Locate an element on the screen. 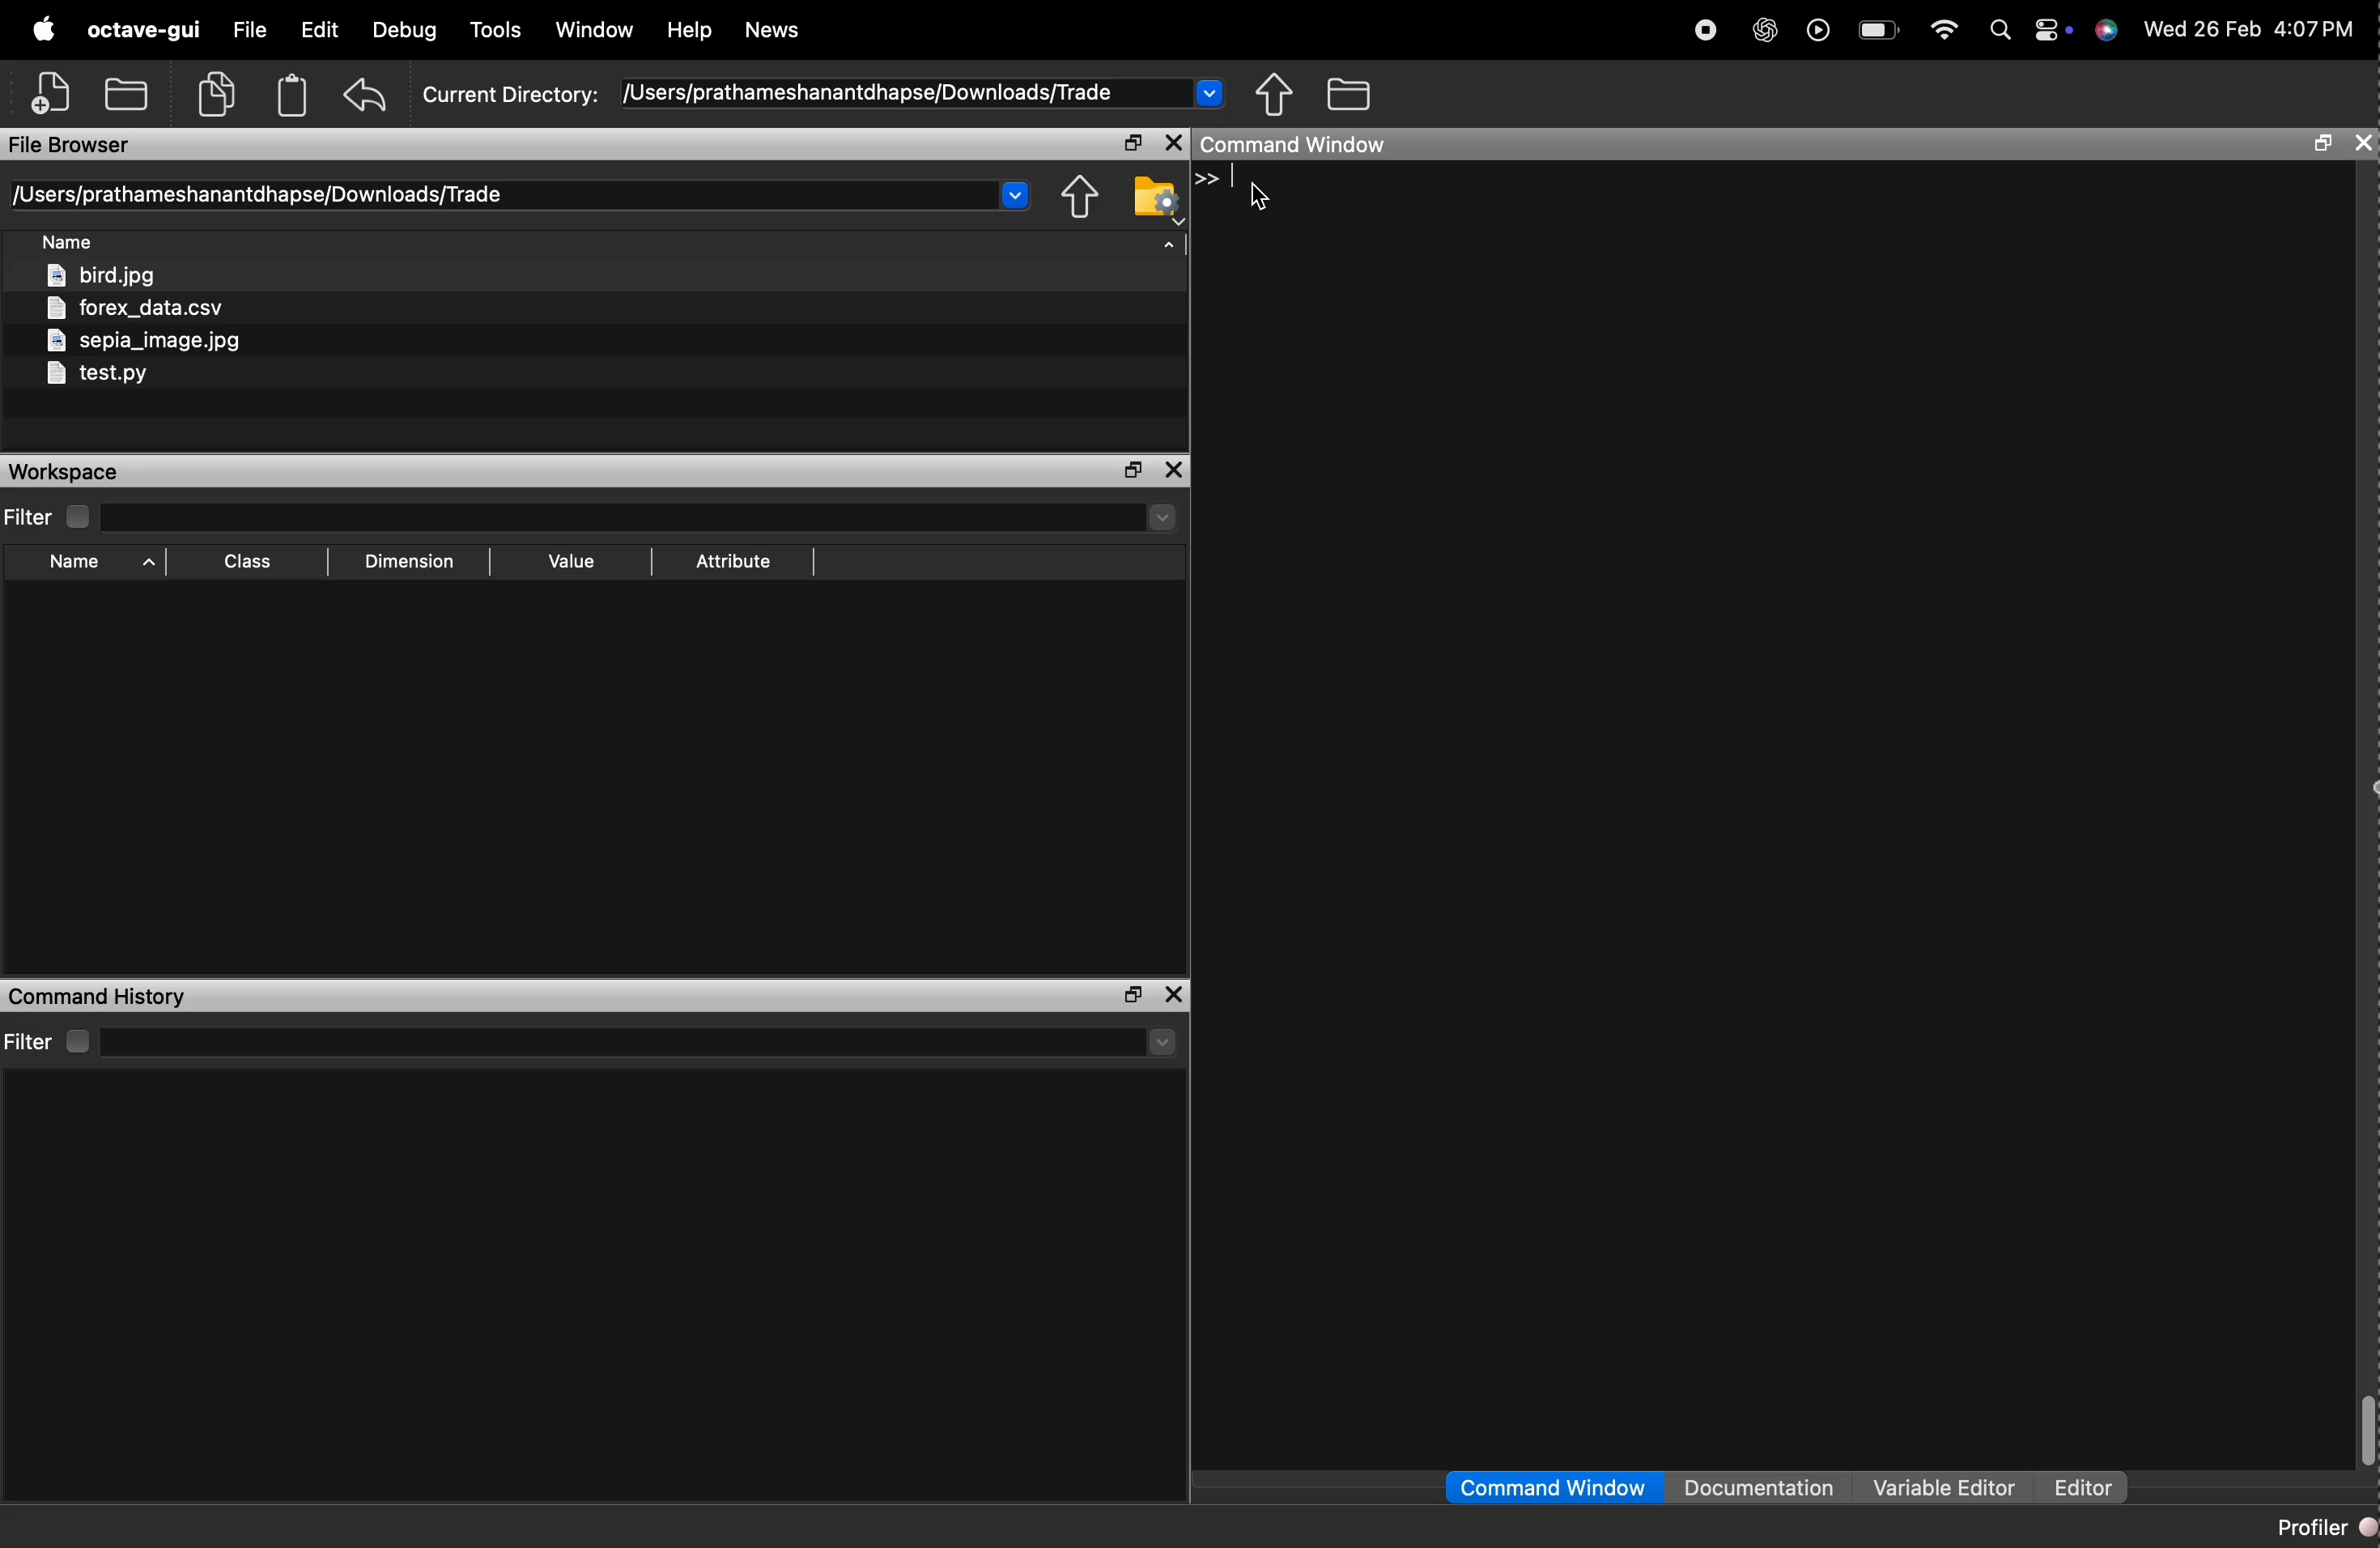 This screenshot has height=1548, width=2380. Drop-down  is located at coordinates (1162, 517).